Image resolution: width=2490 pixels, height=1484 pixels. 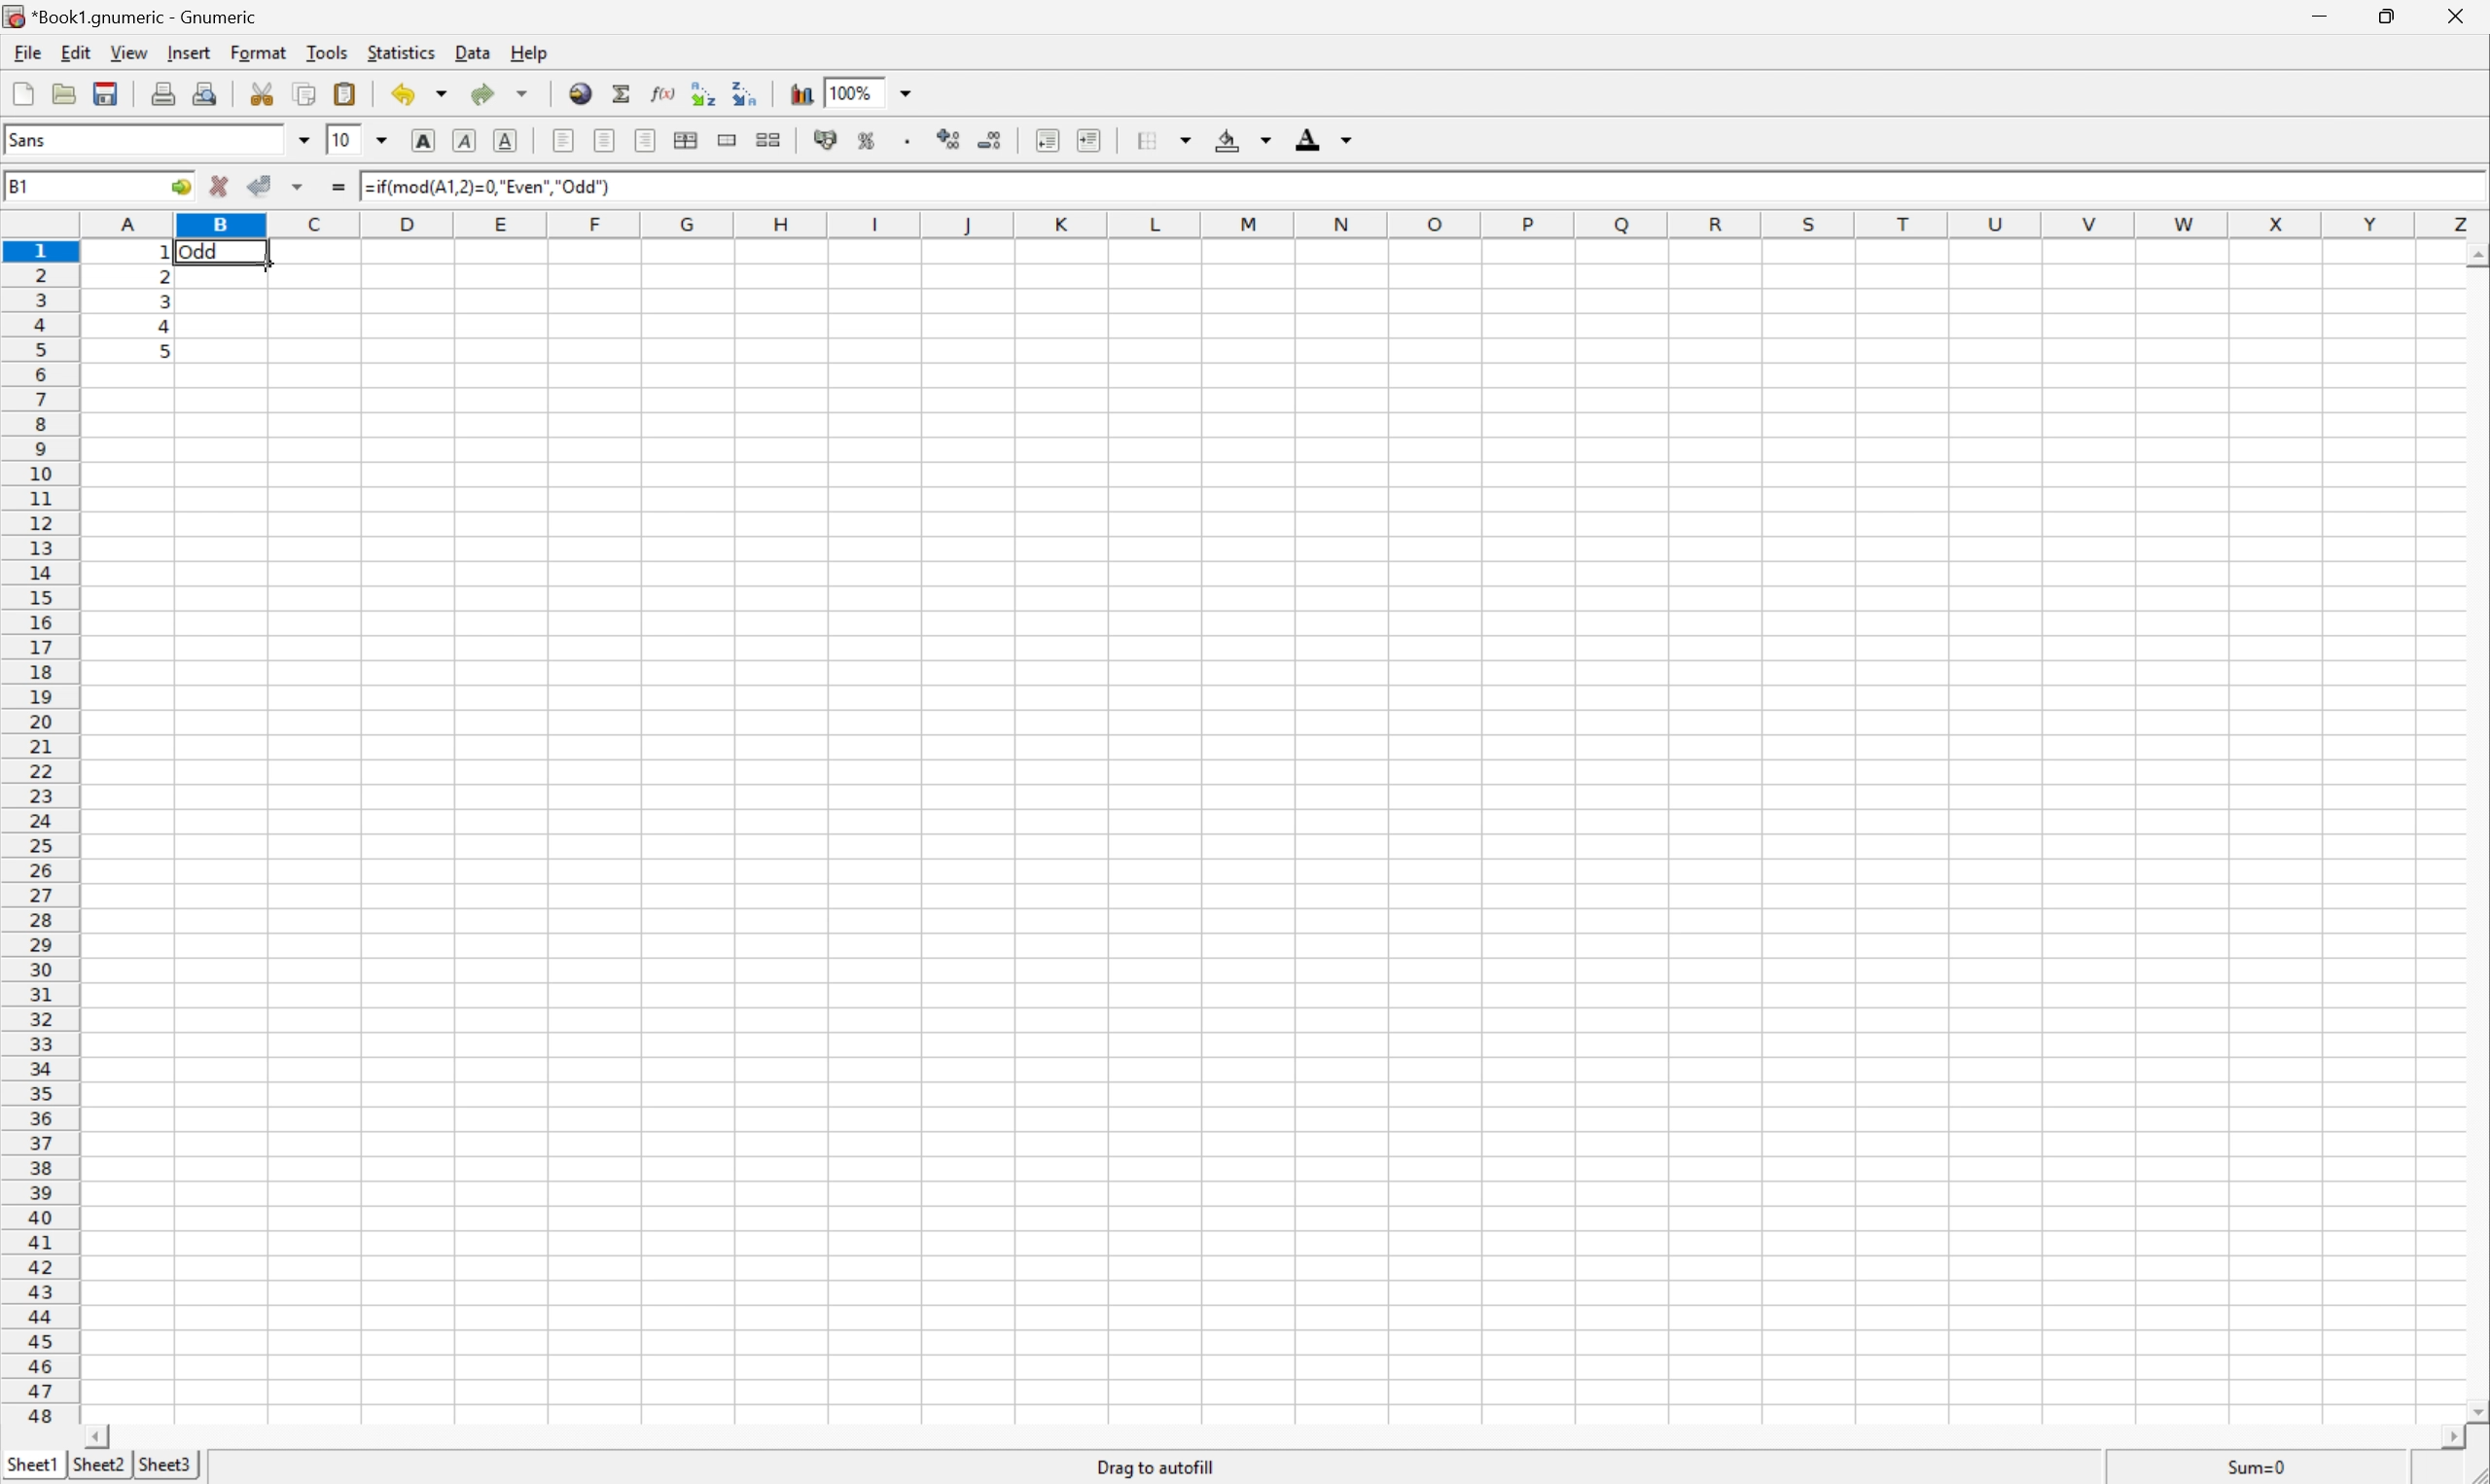 What do you see at coordinates (422, 93) in the screenshot?
I see `Undo` at bounding box center [422, 93].